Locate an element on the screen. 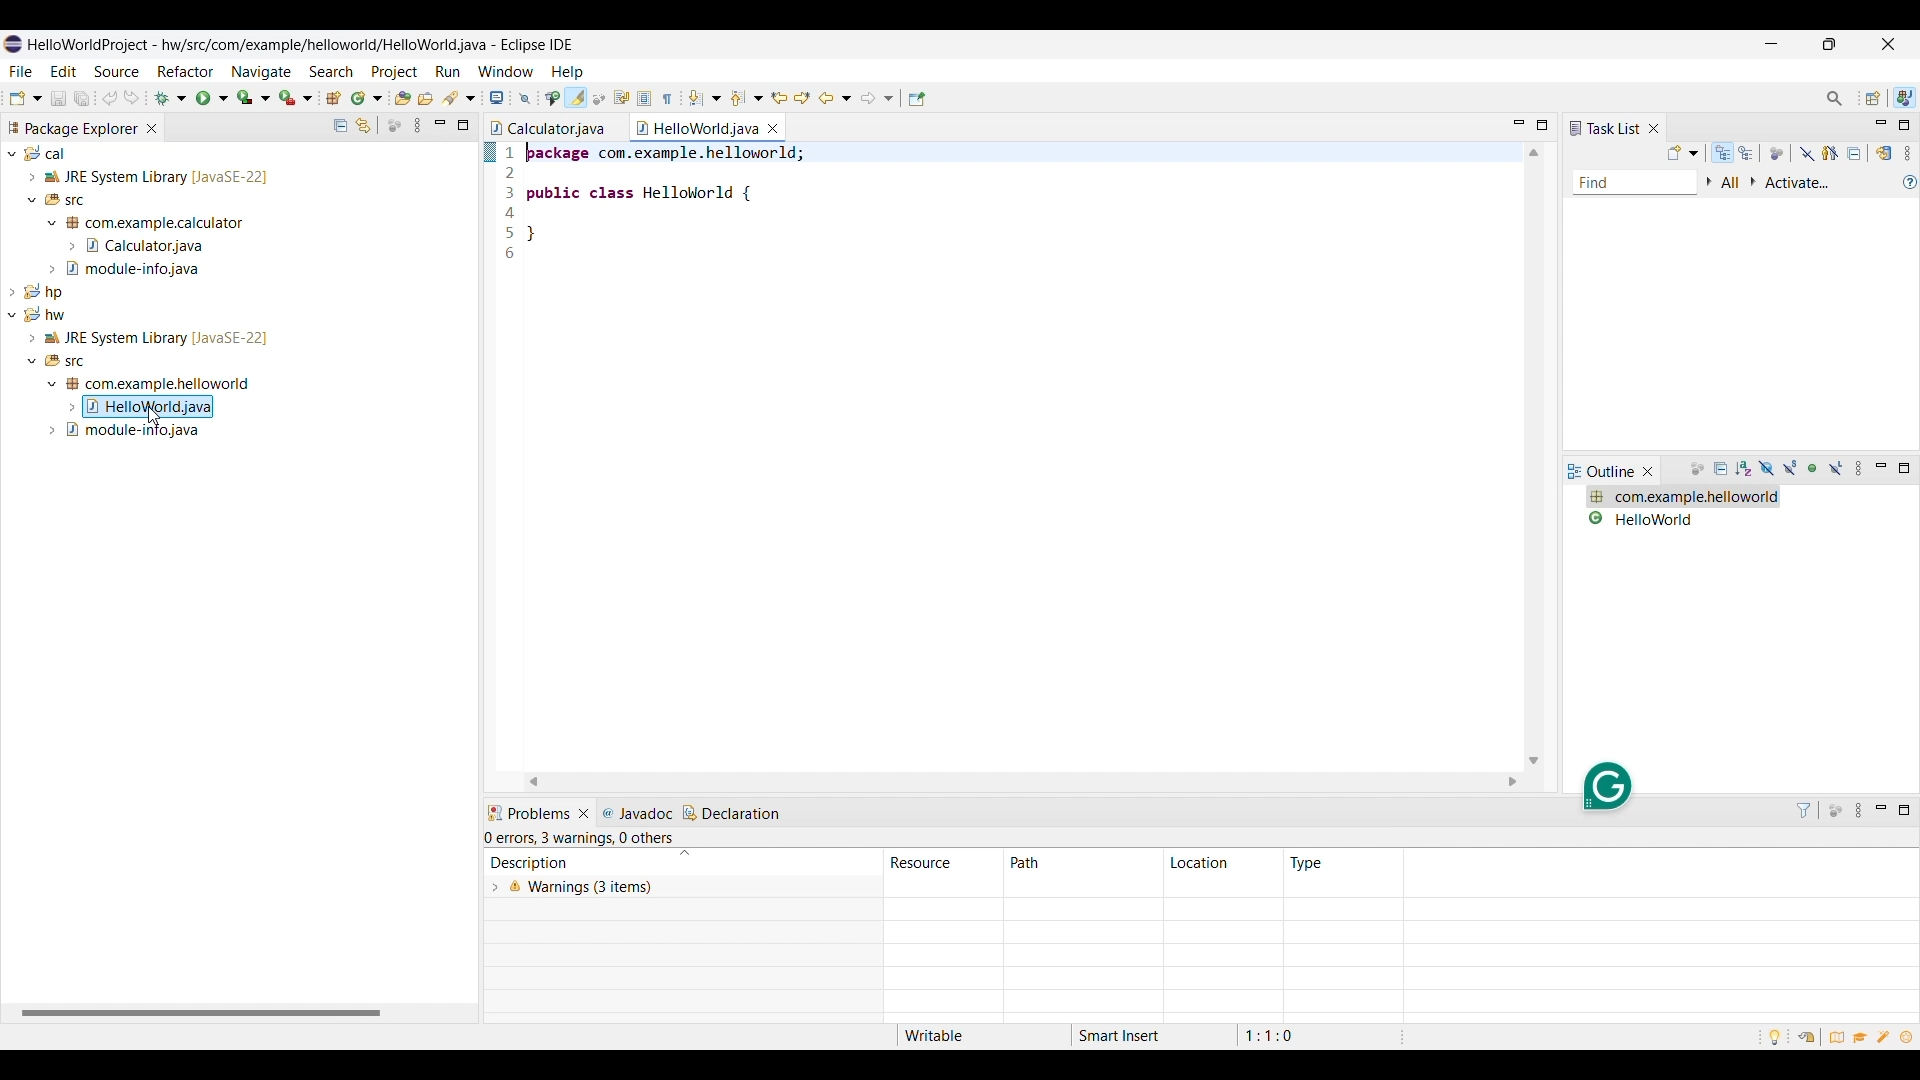  Location is located at coordinates (1222, 863).